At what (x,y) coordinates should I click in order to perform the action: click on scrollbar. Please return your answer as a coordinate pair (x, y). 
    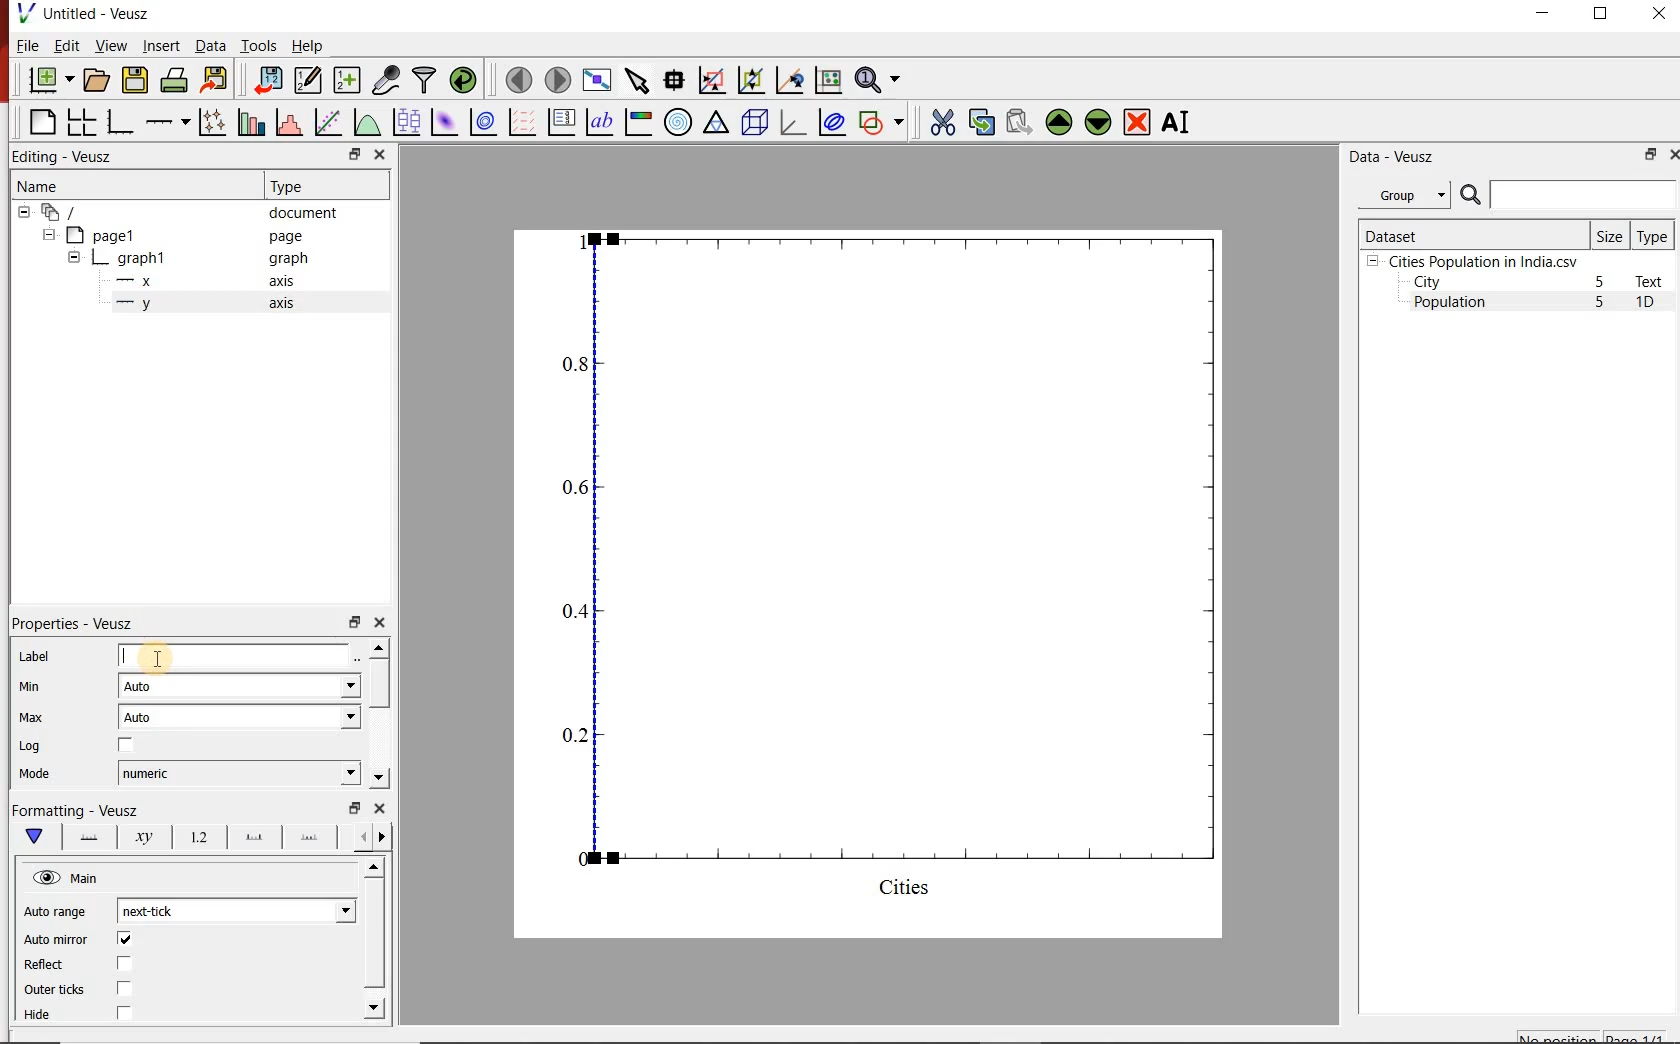
    Looking at the image, I should click on (376, 940).